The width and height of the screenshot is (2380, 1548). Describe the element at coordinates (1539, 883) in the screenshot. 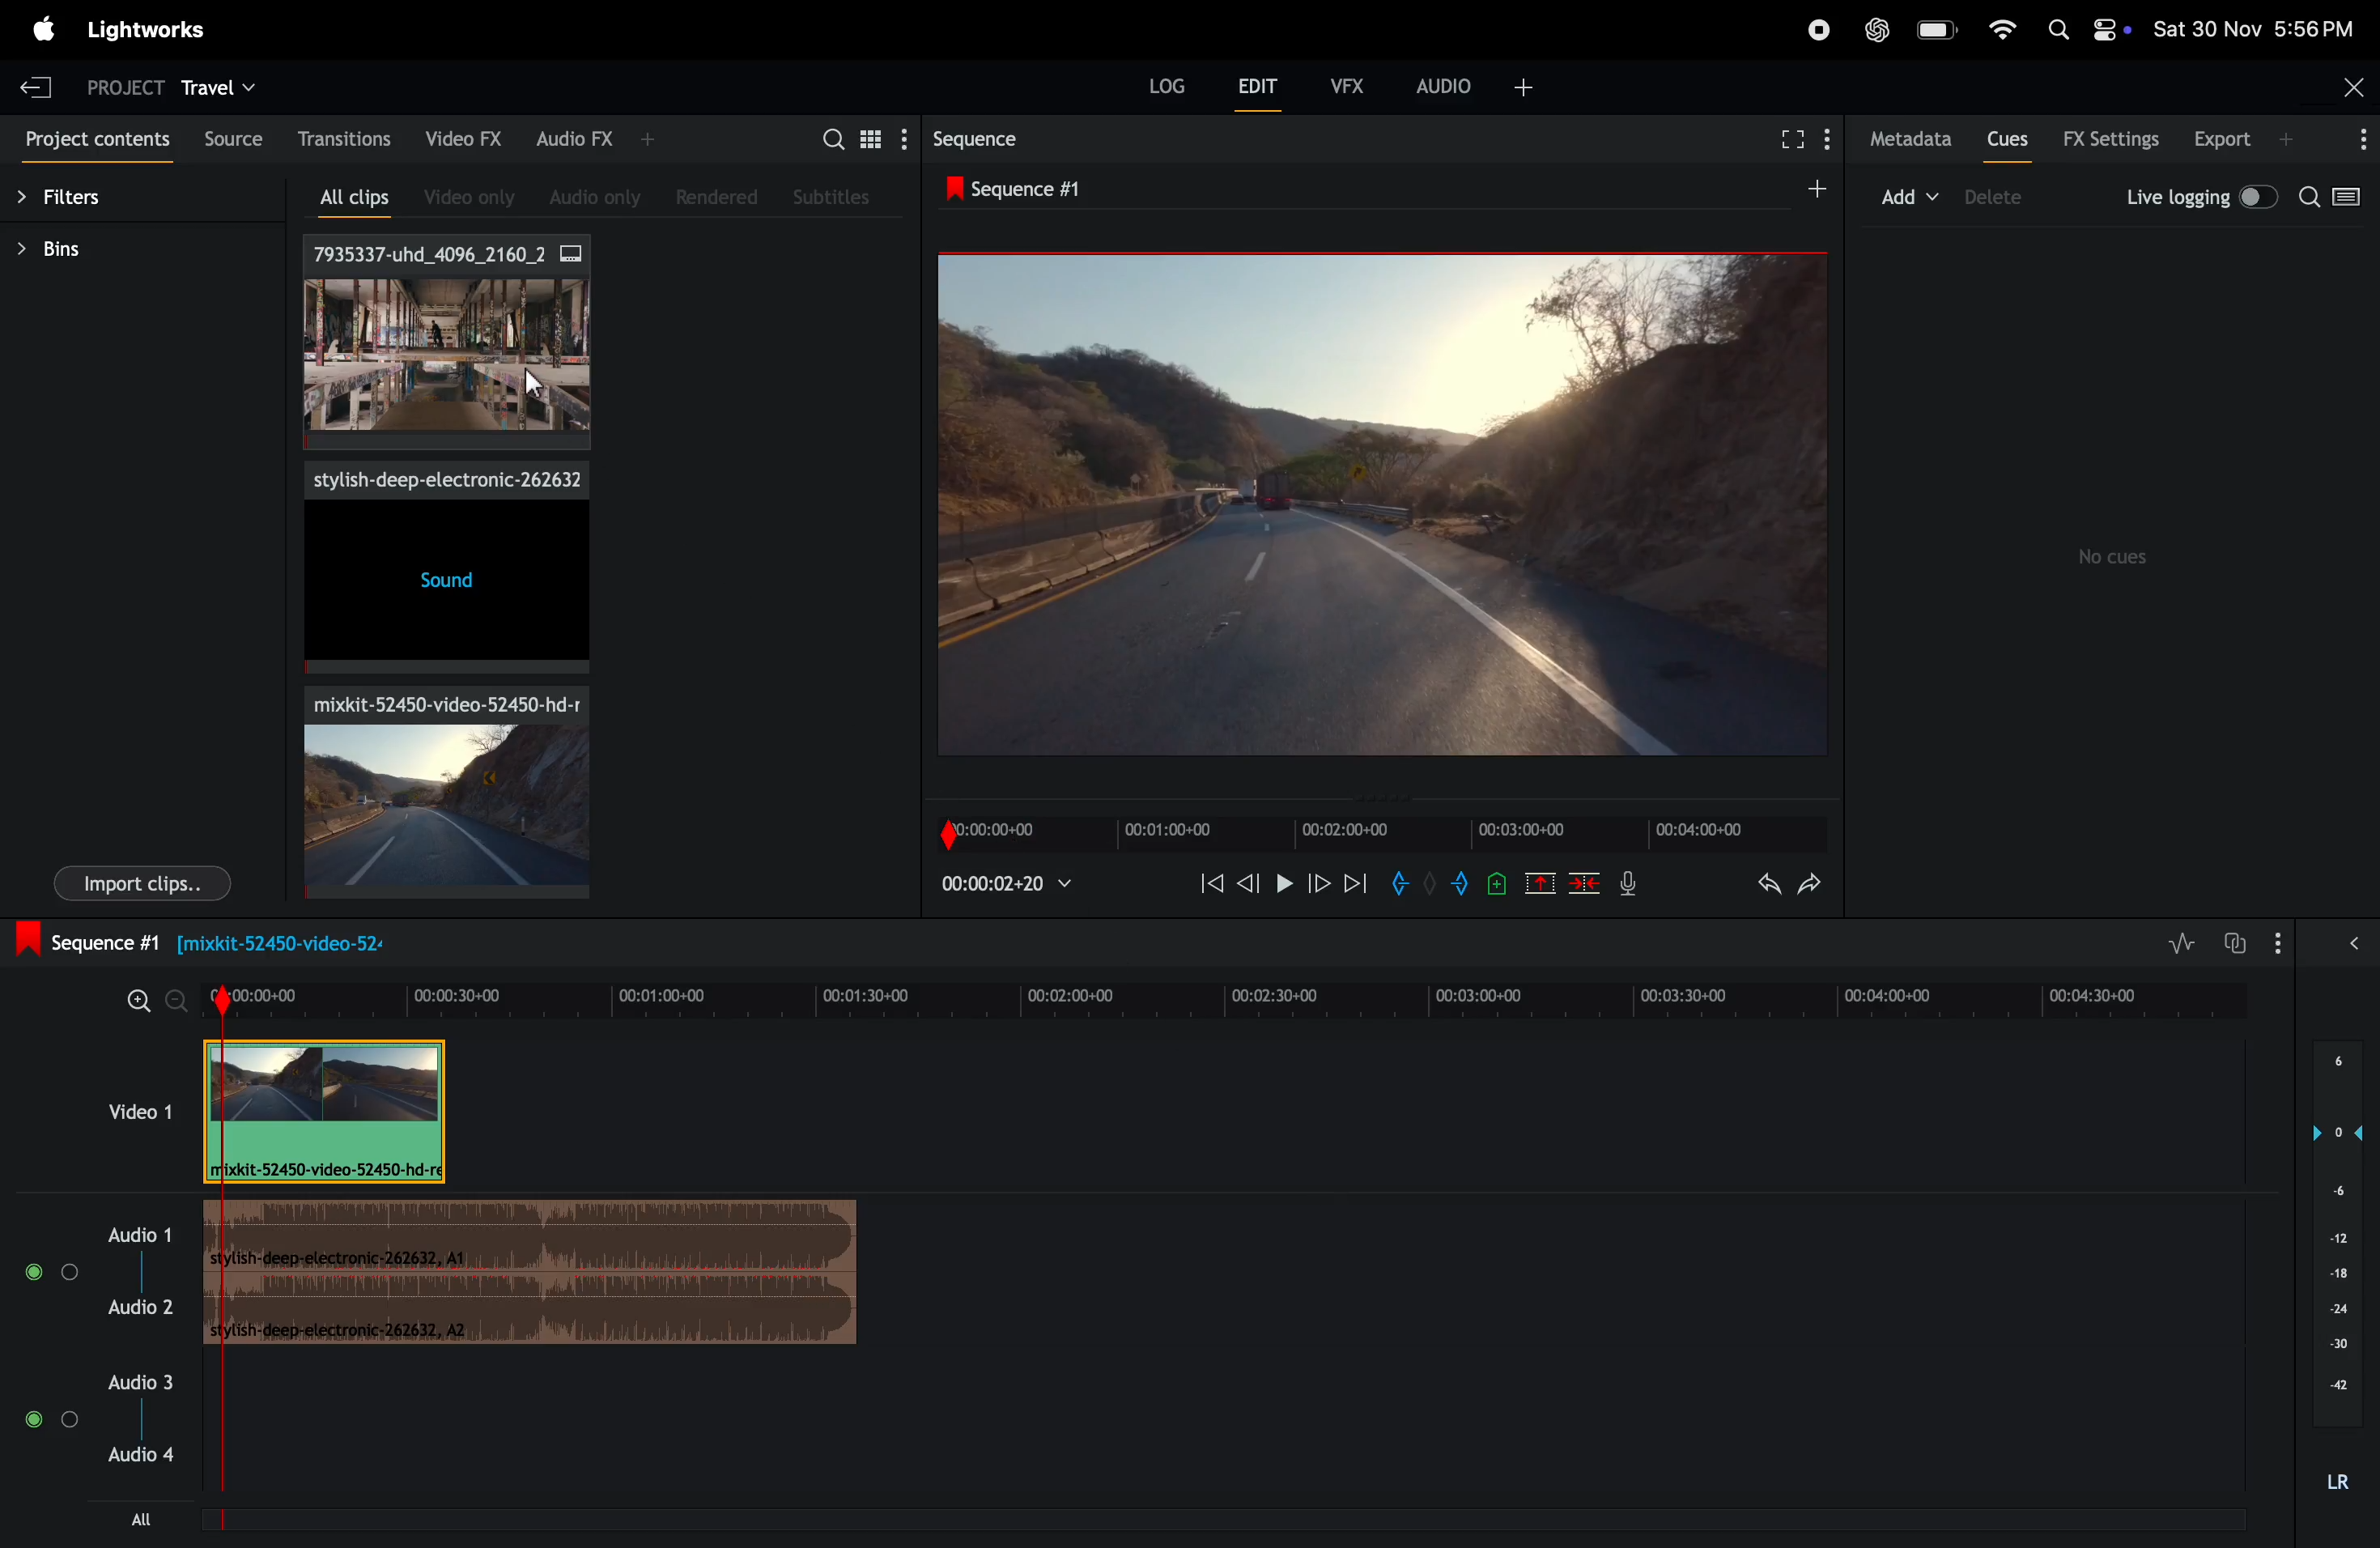

I see `cut` at that location.